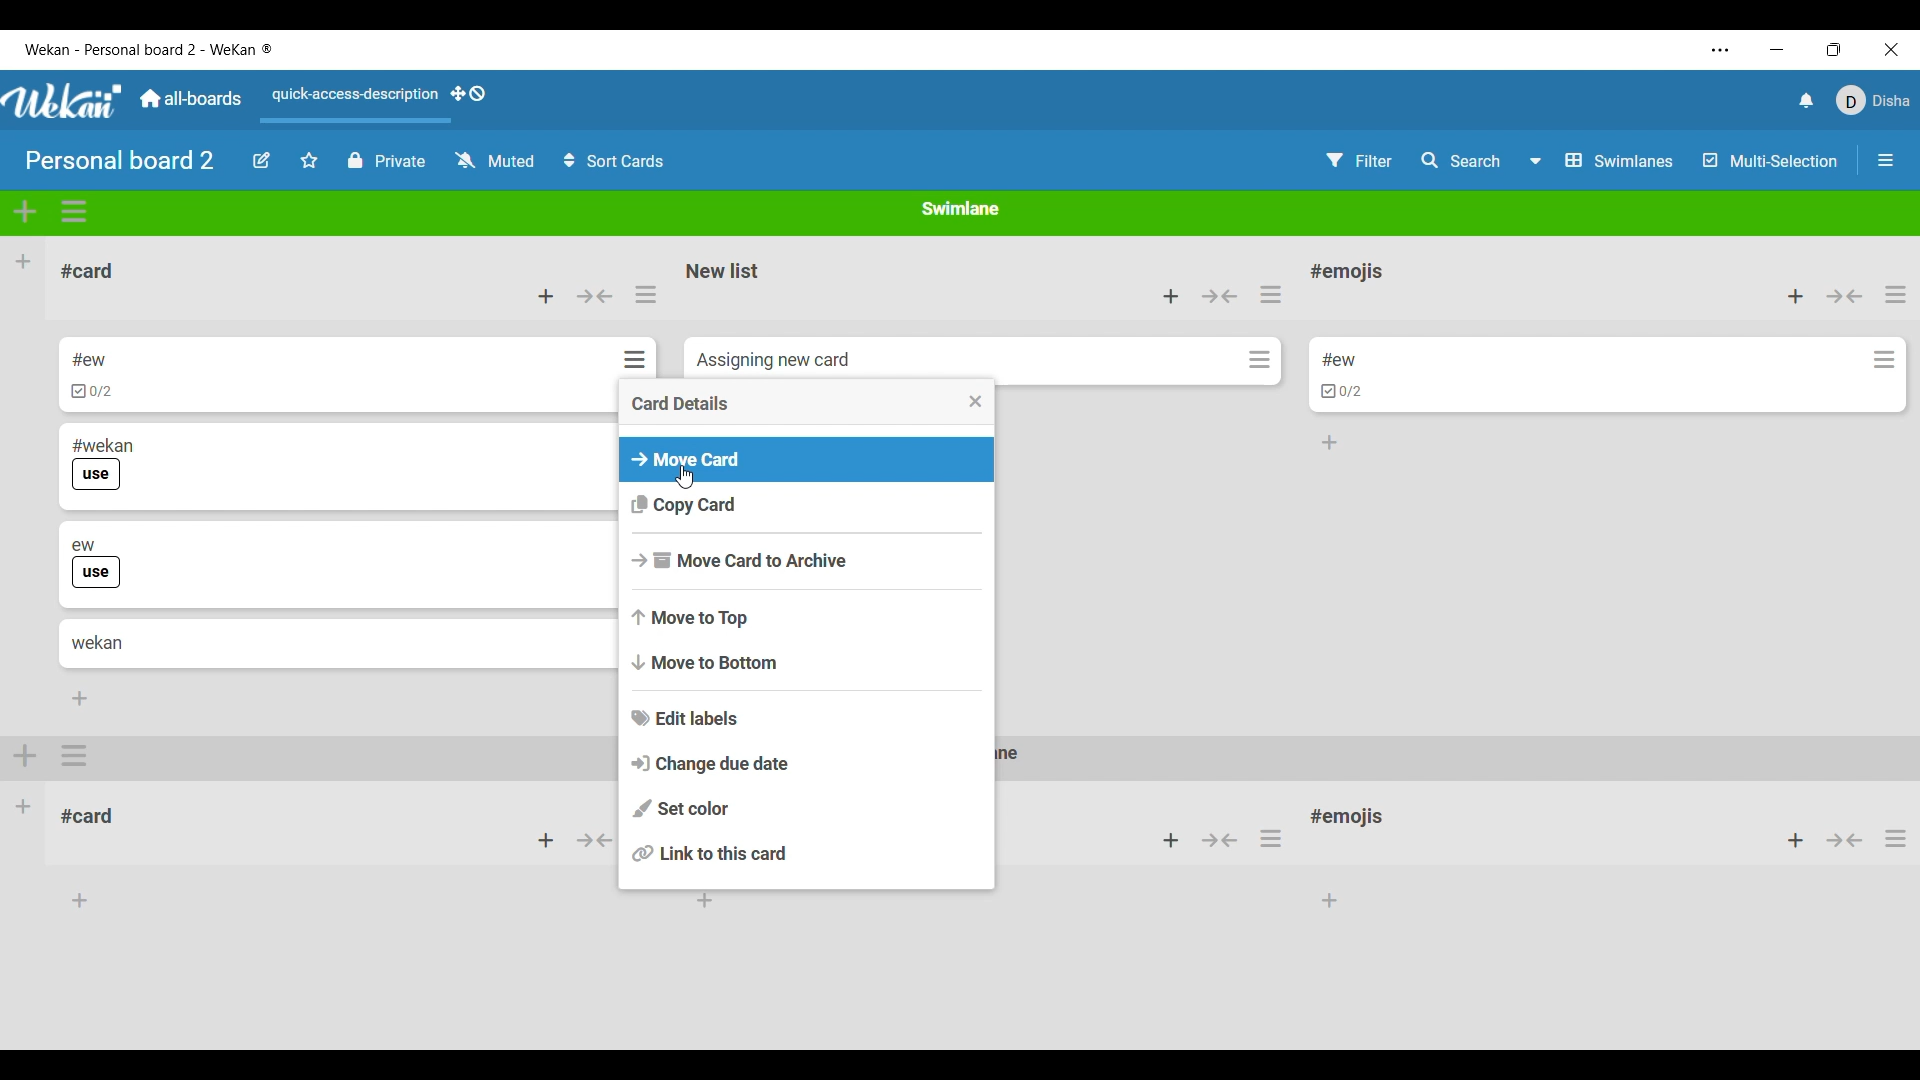 This screenshot has height=1080, width=1920. Describe the element at coordinates (807, 718) in the screenshot. I see `Edit labels` at that location.